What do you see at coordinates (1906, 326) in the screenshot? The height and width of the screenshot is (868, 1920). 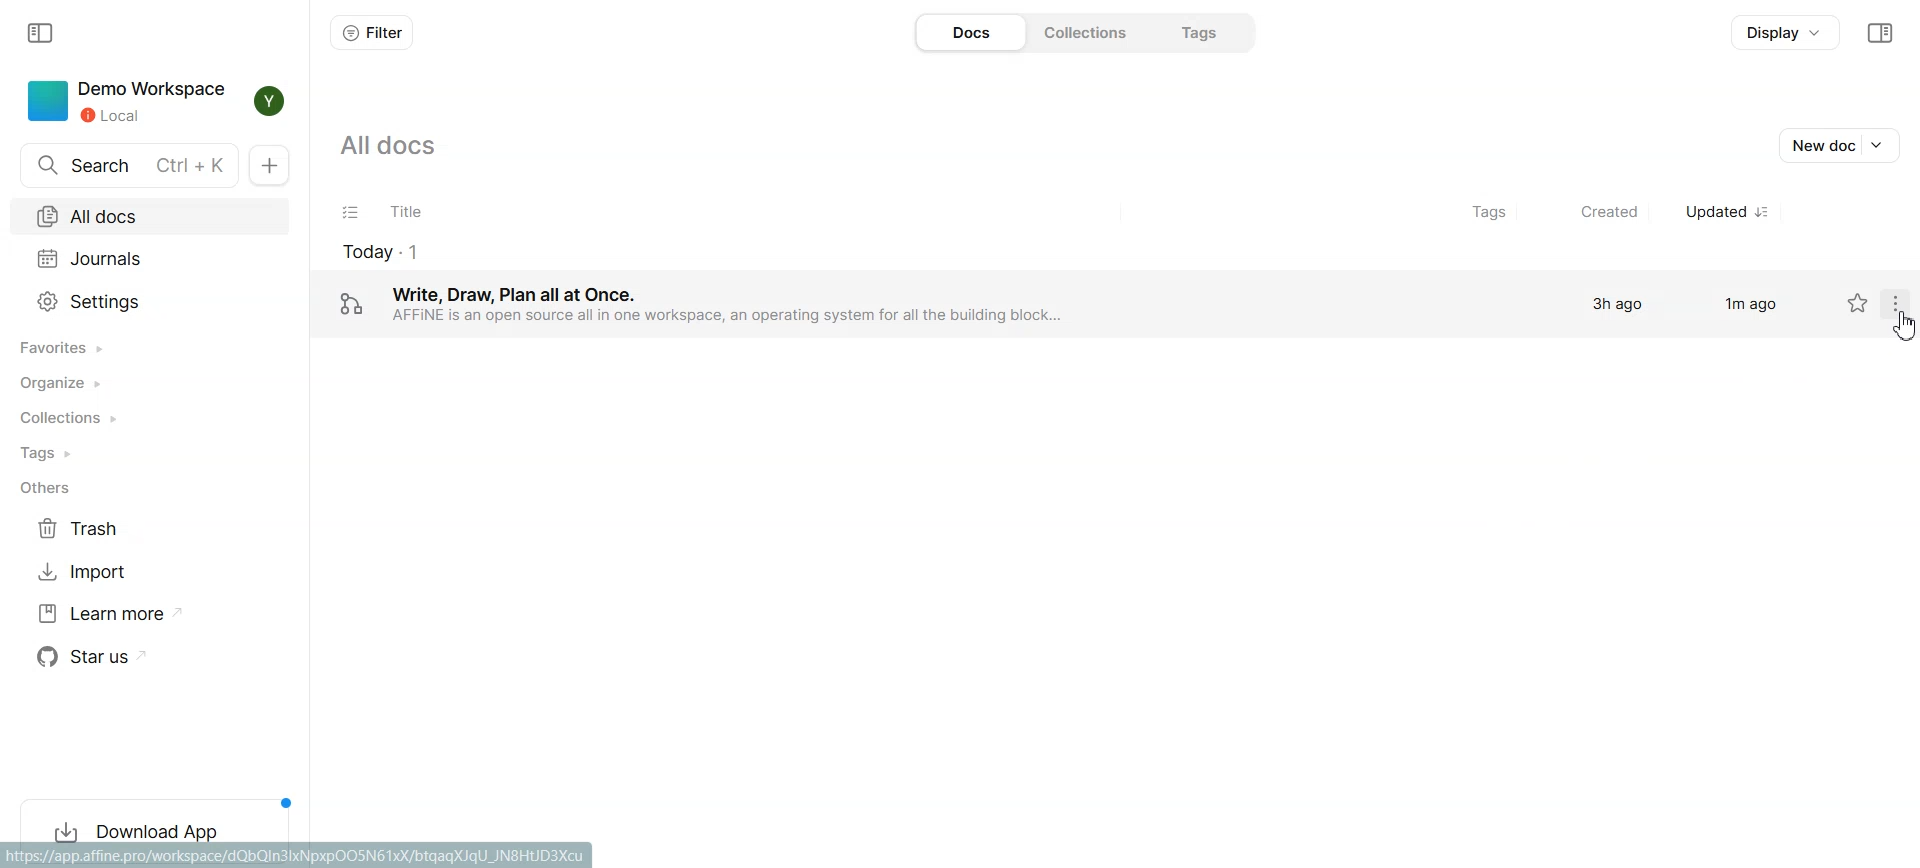 I see `Cursor` at bounding box center [1906, 326].